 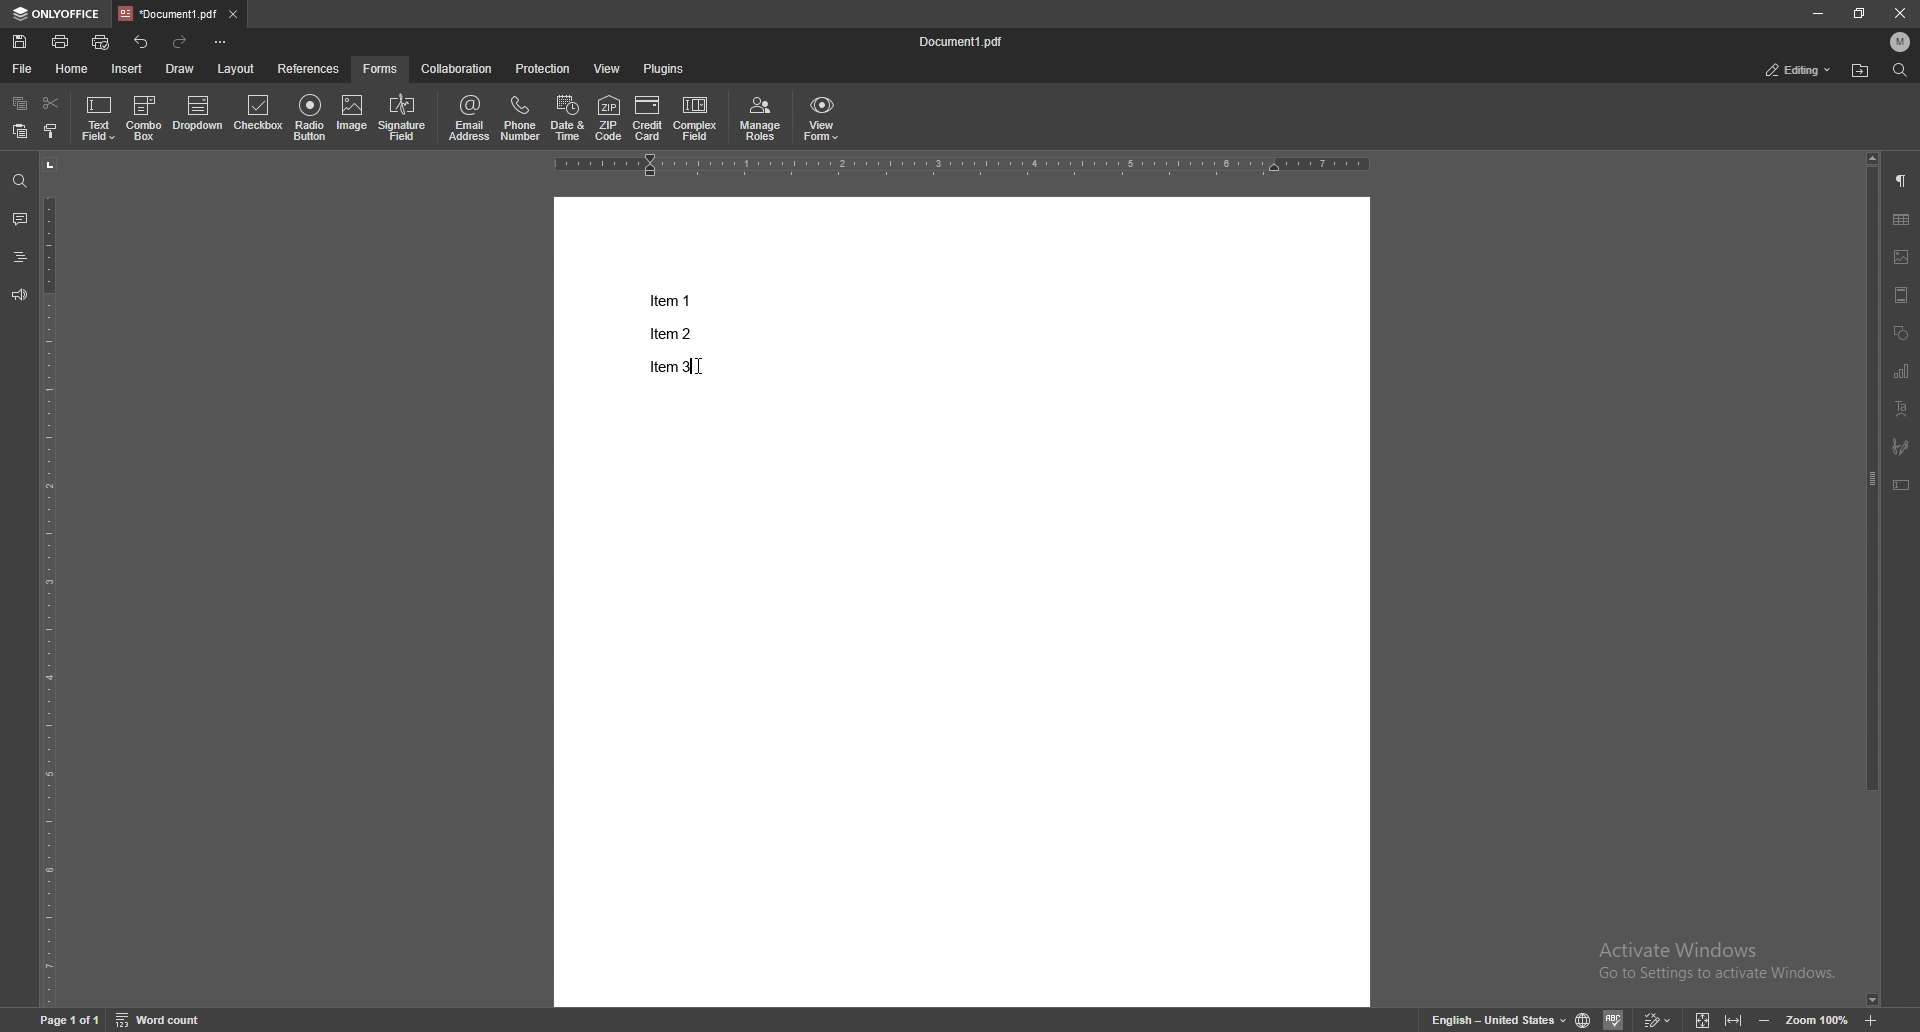 I want to click on customize toolbar, so click(x=221, y=43).